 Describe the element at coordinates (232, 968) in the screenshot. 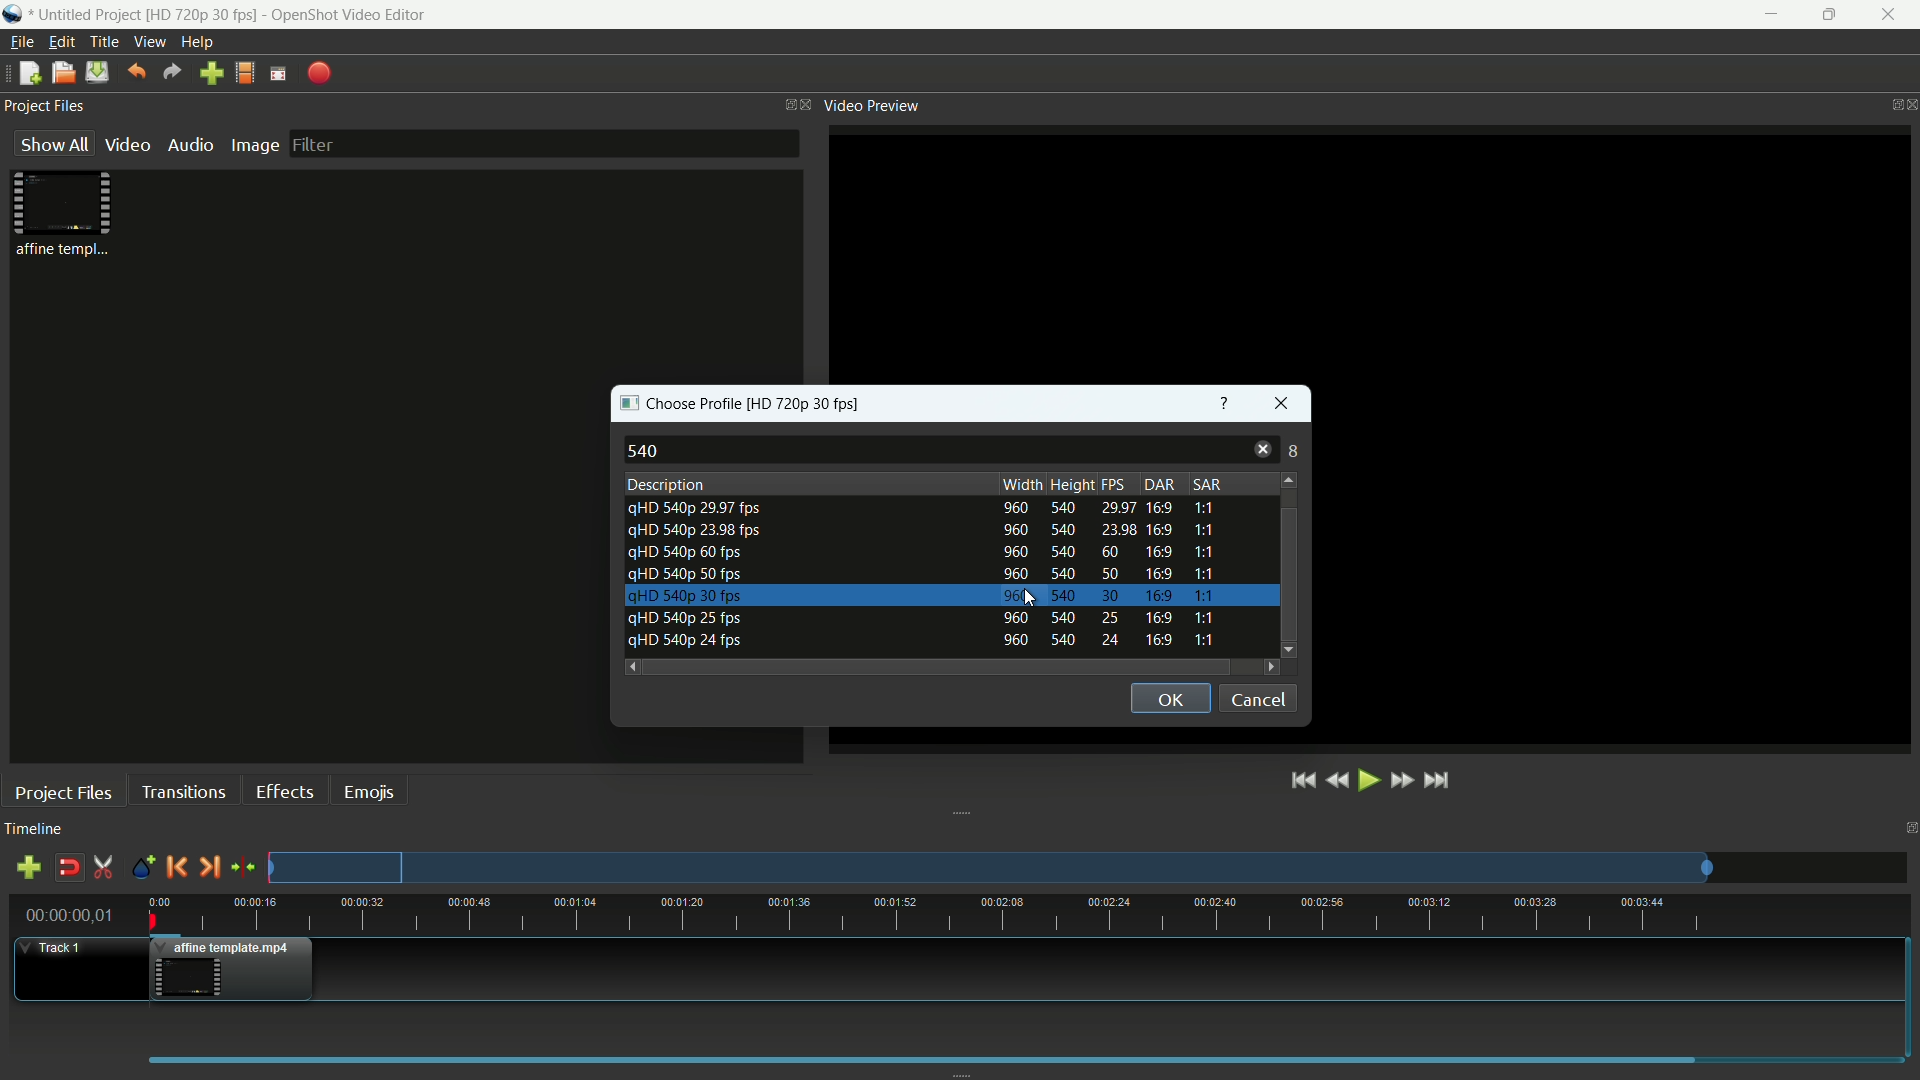

I see `video in track` at that location.